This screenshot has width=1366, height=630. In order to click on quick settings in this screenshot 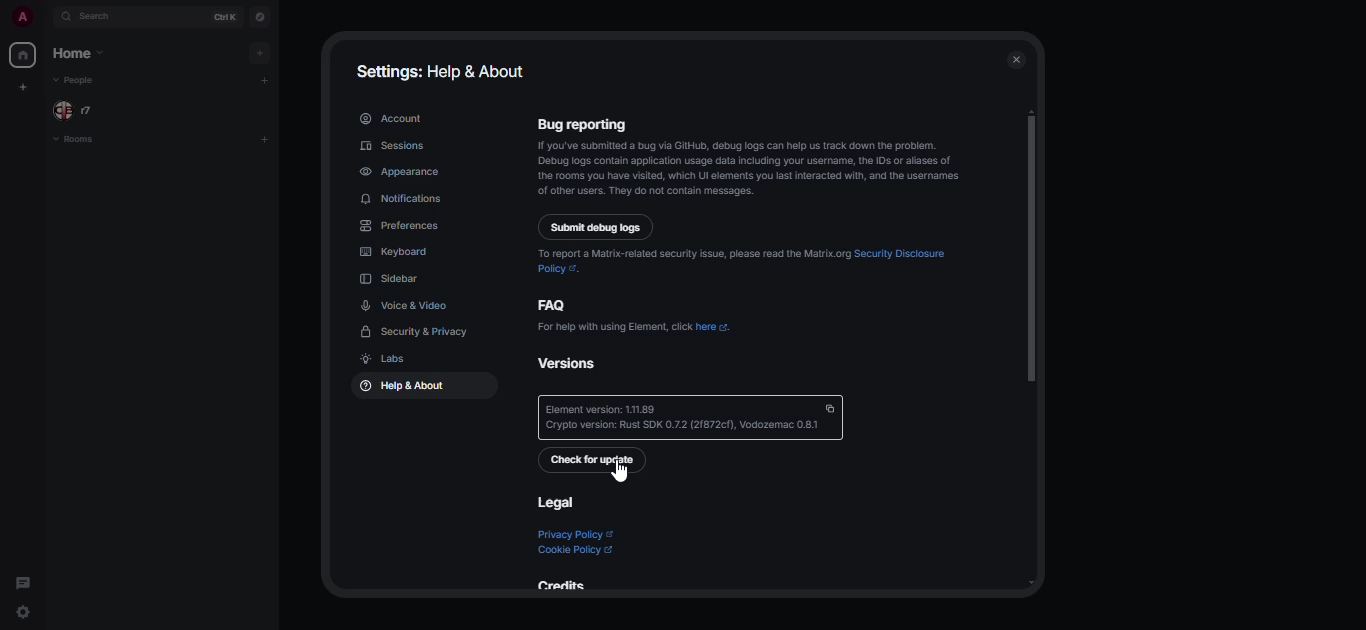, I will do `click(24, 613)`.